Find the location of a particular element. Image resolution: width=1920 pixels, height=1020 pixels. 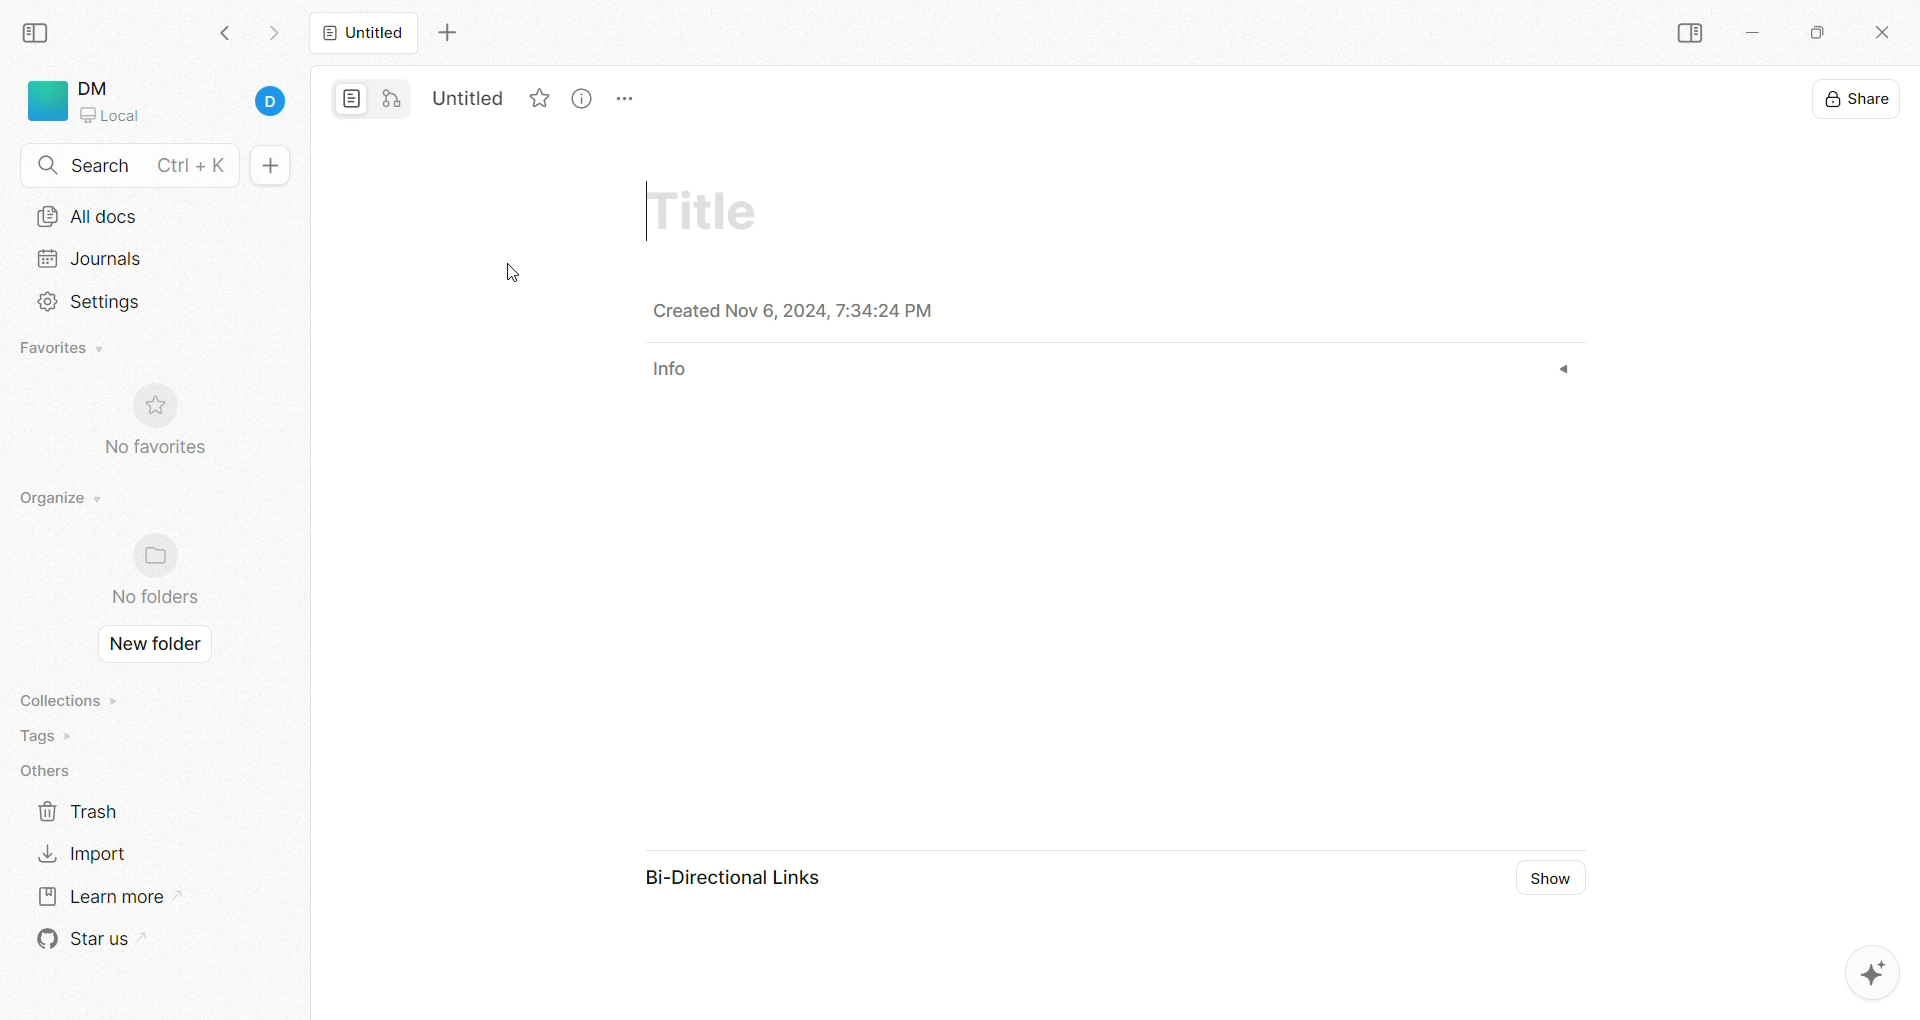

show is located at coordinates (1558, 880).